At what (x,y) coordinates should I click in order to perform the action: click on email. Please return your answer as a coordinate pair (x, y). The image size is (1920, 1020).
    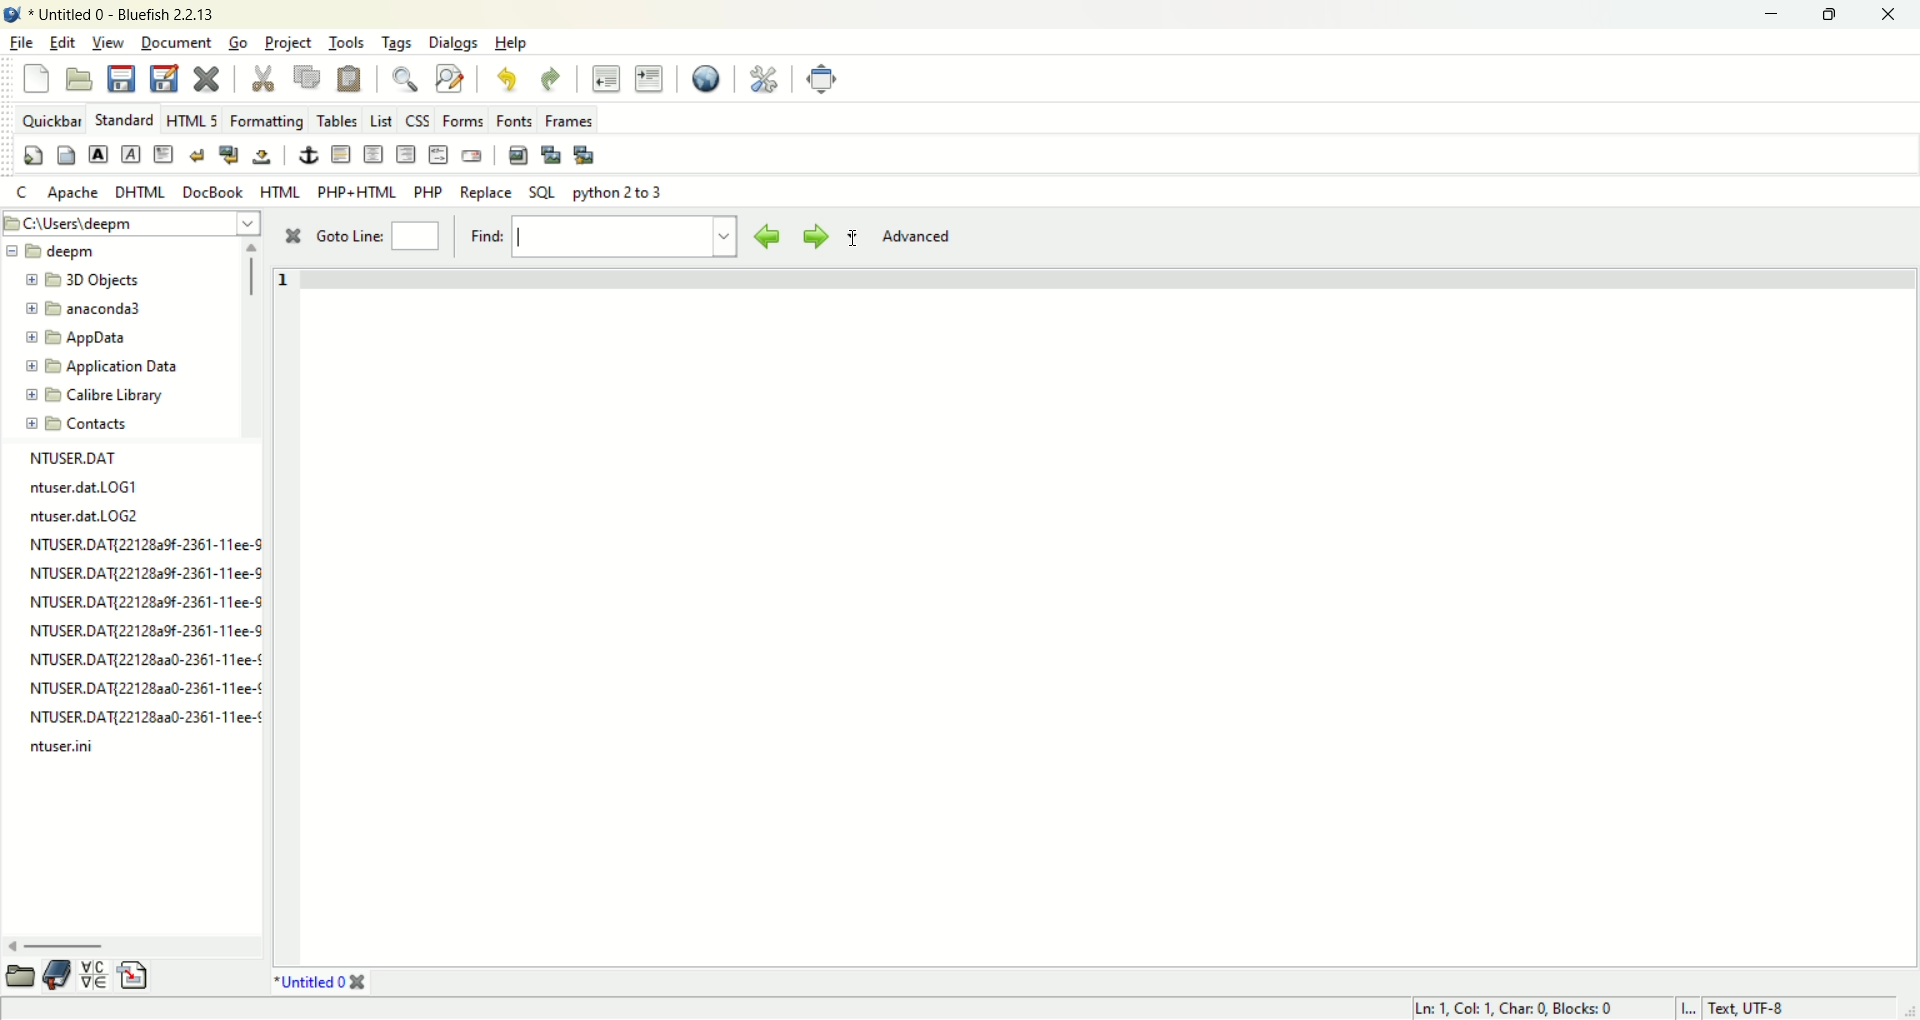
    Looking at the image, I should click on (471, 157).